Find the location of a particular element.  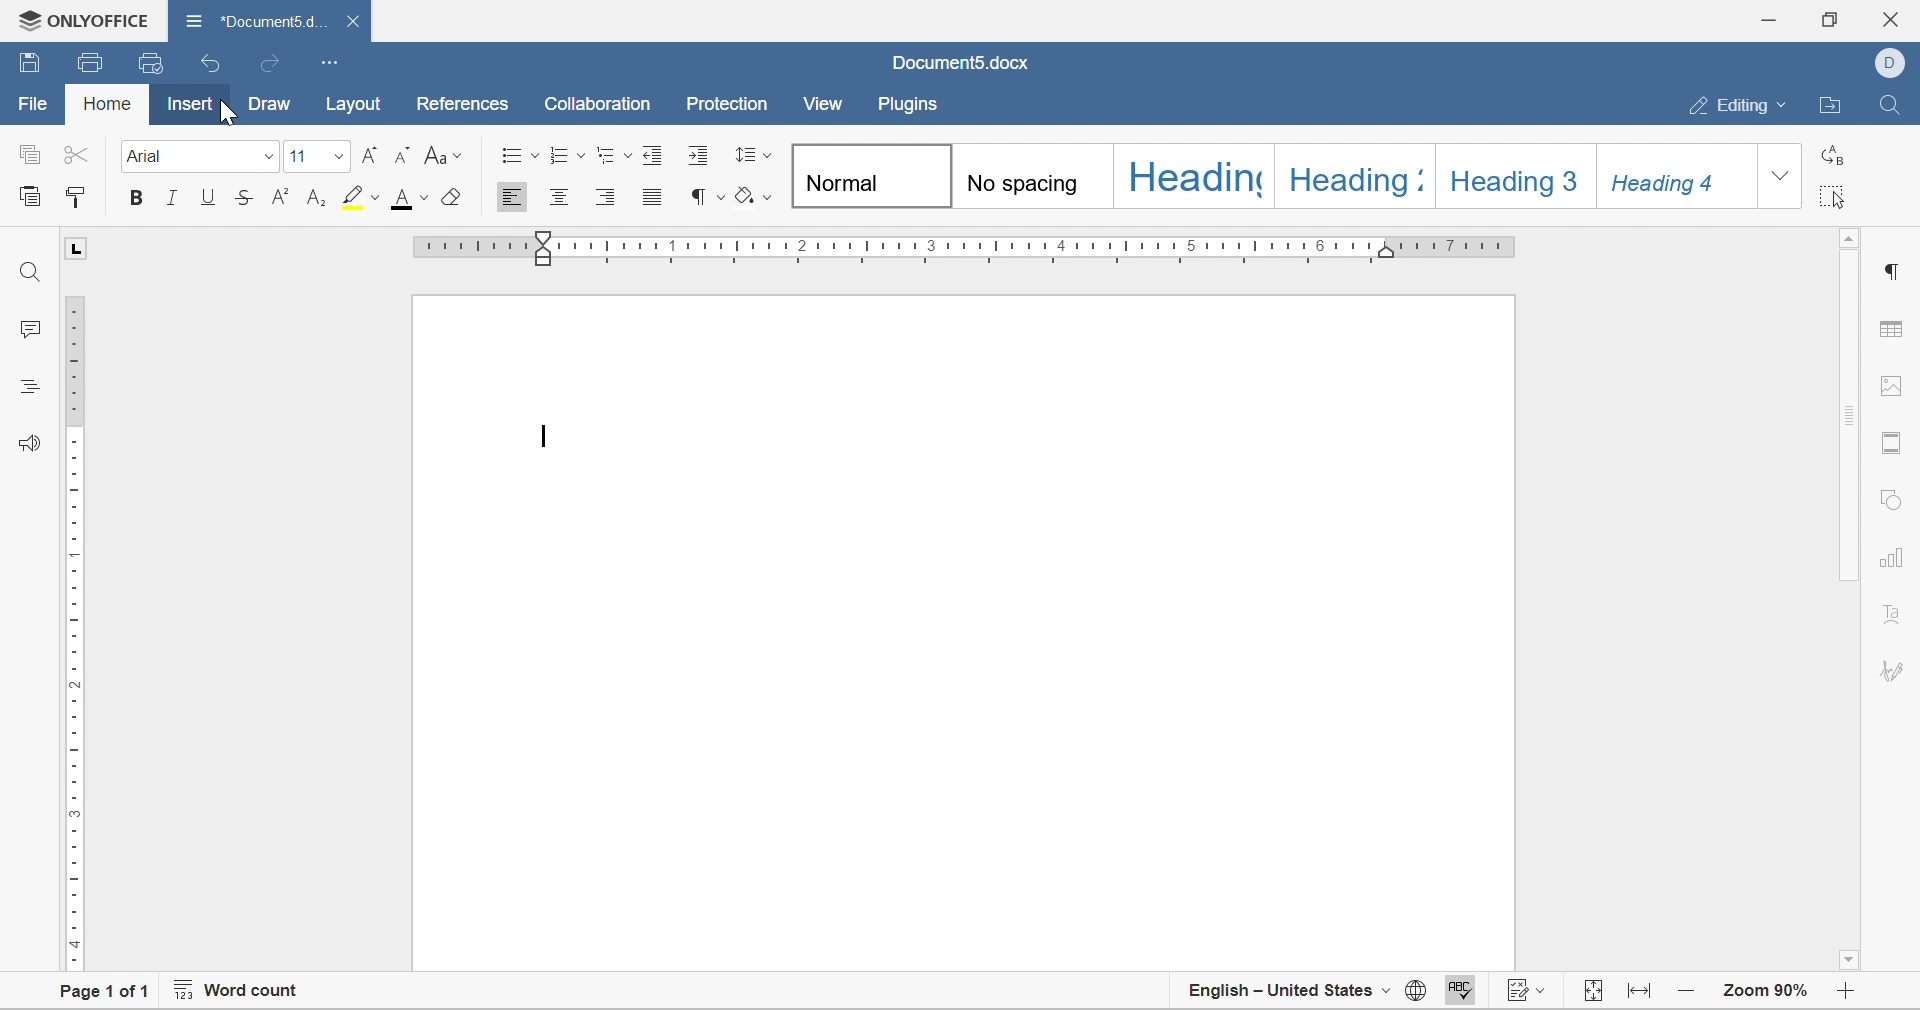

scroll up is located at coordinates (1851, 237).